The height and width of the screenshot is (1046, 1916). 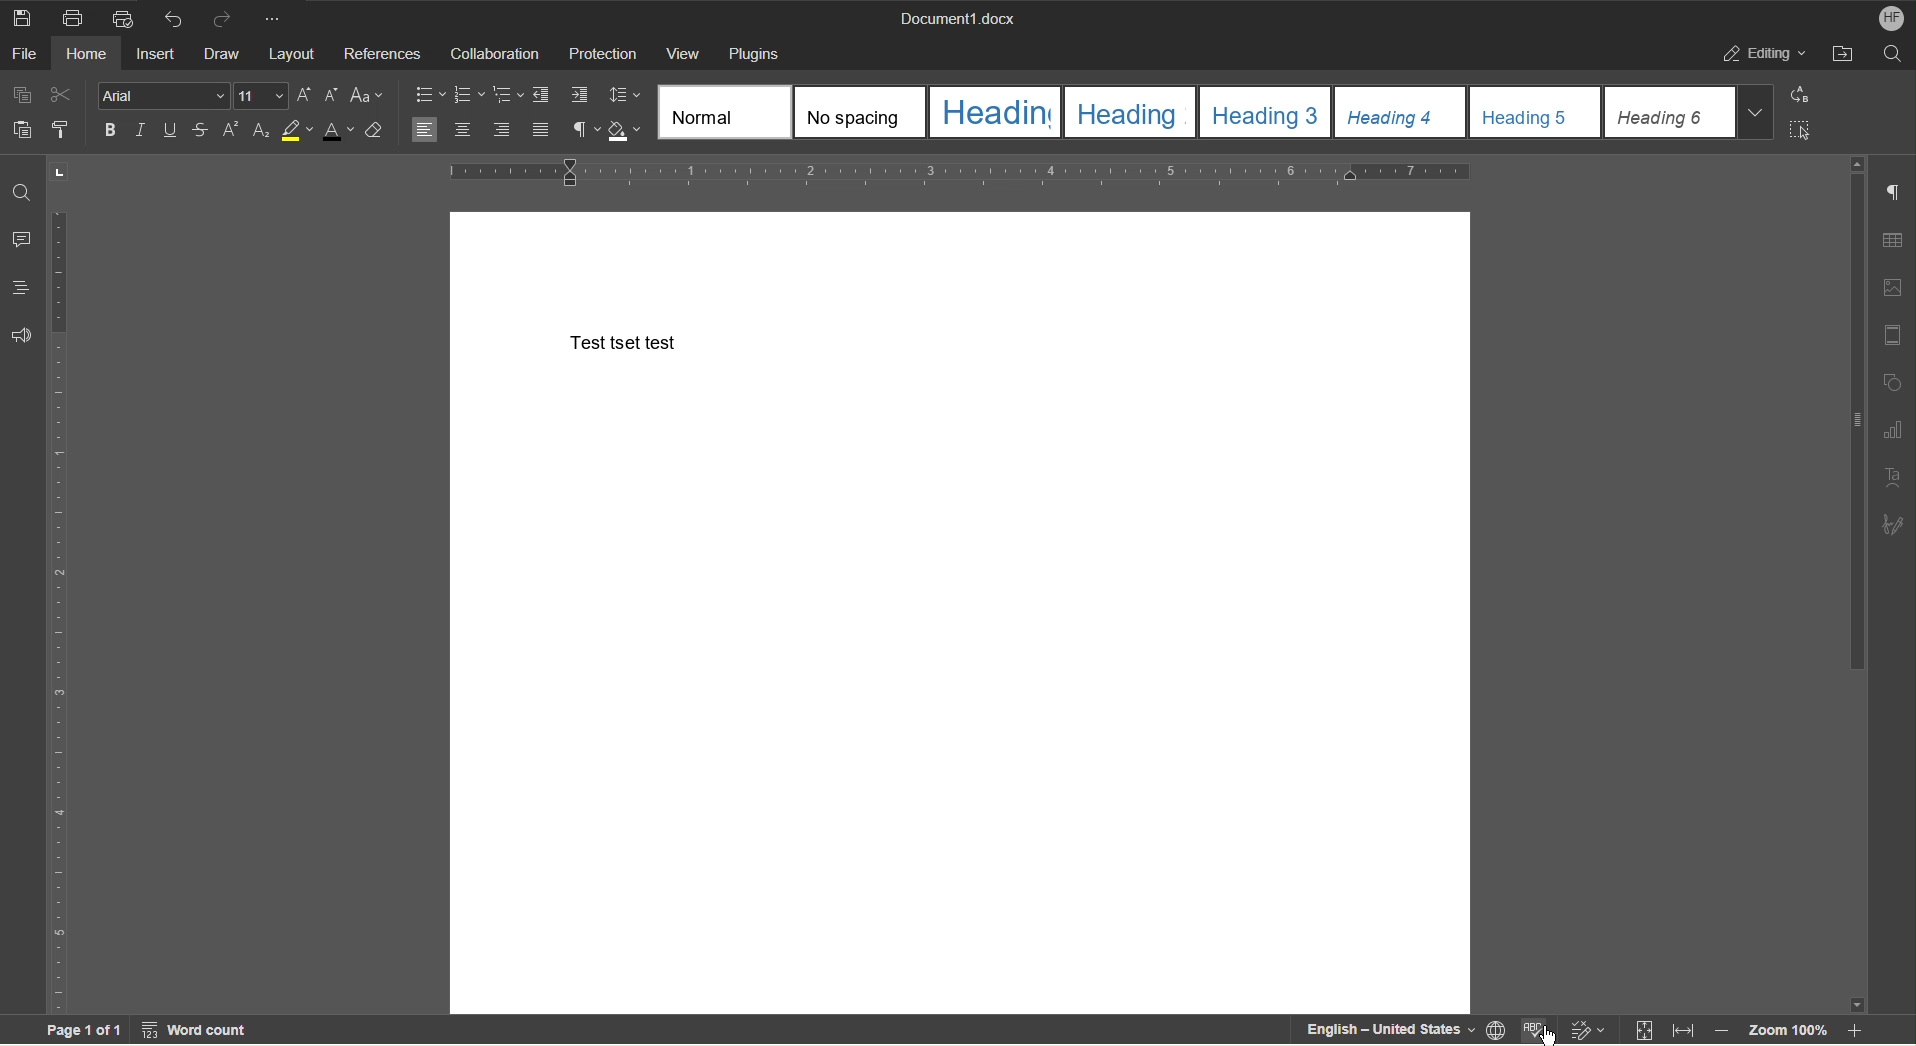 I want to click on Non-Printing Characters, so click(x=1894, y=195).